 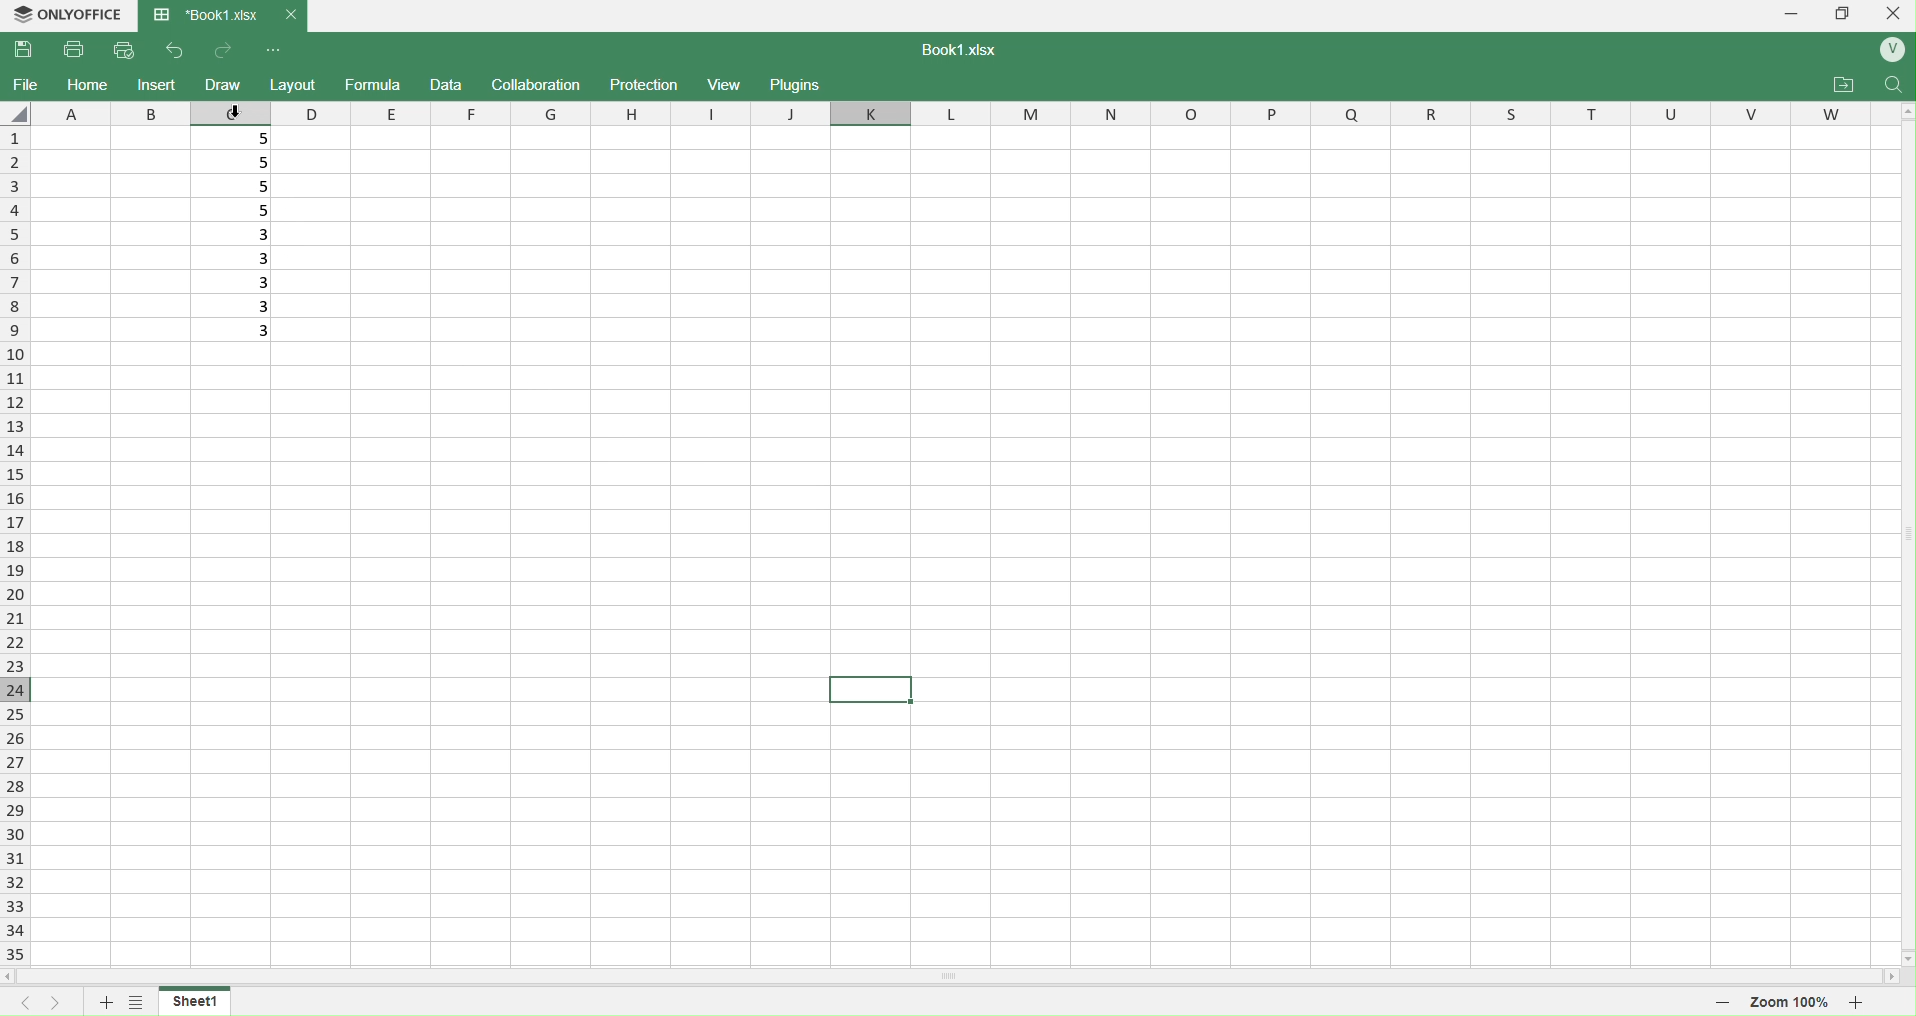 I want to click on scroll right, so click(x=1897, y=977).